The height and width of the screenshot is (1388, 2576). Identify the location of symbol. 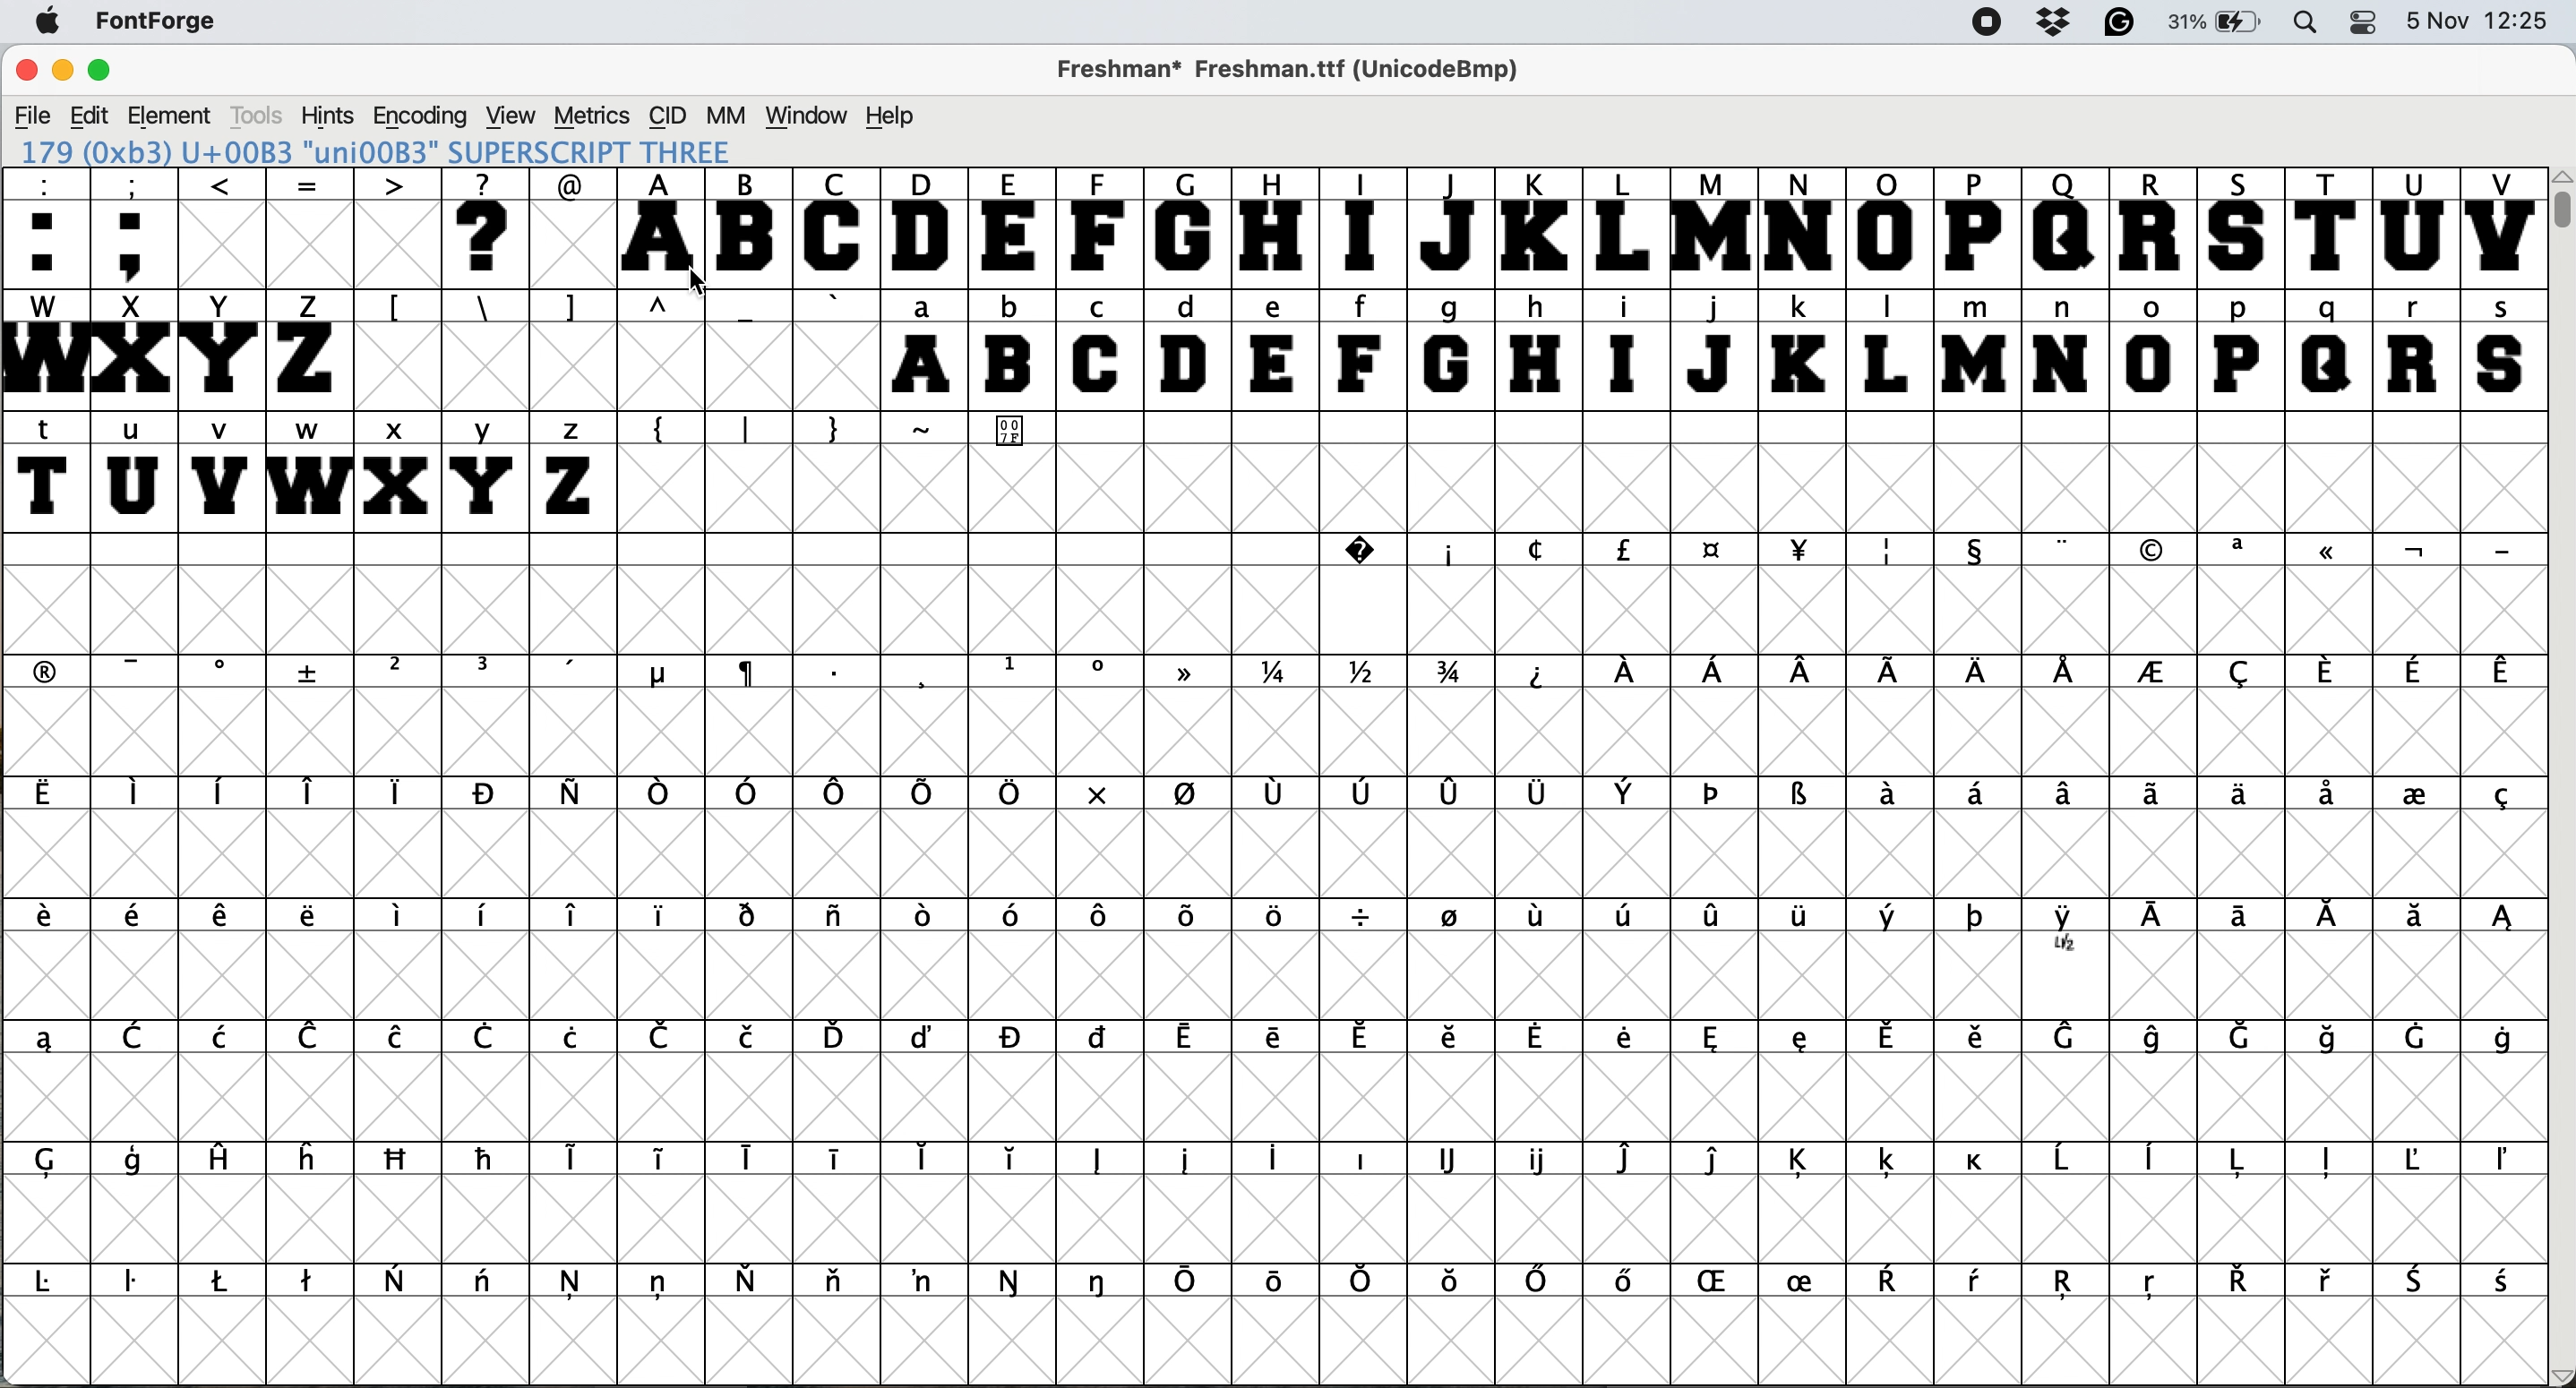
(1010, 793).